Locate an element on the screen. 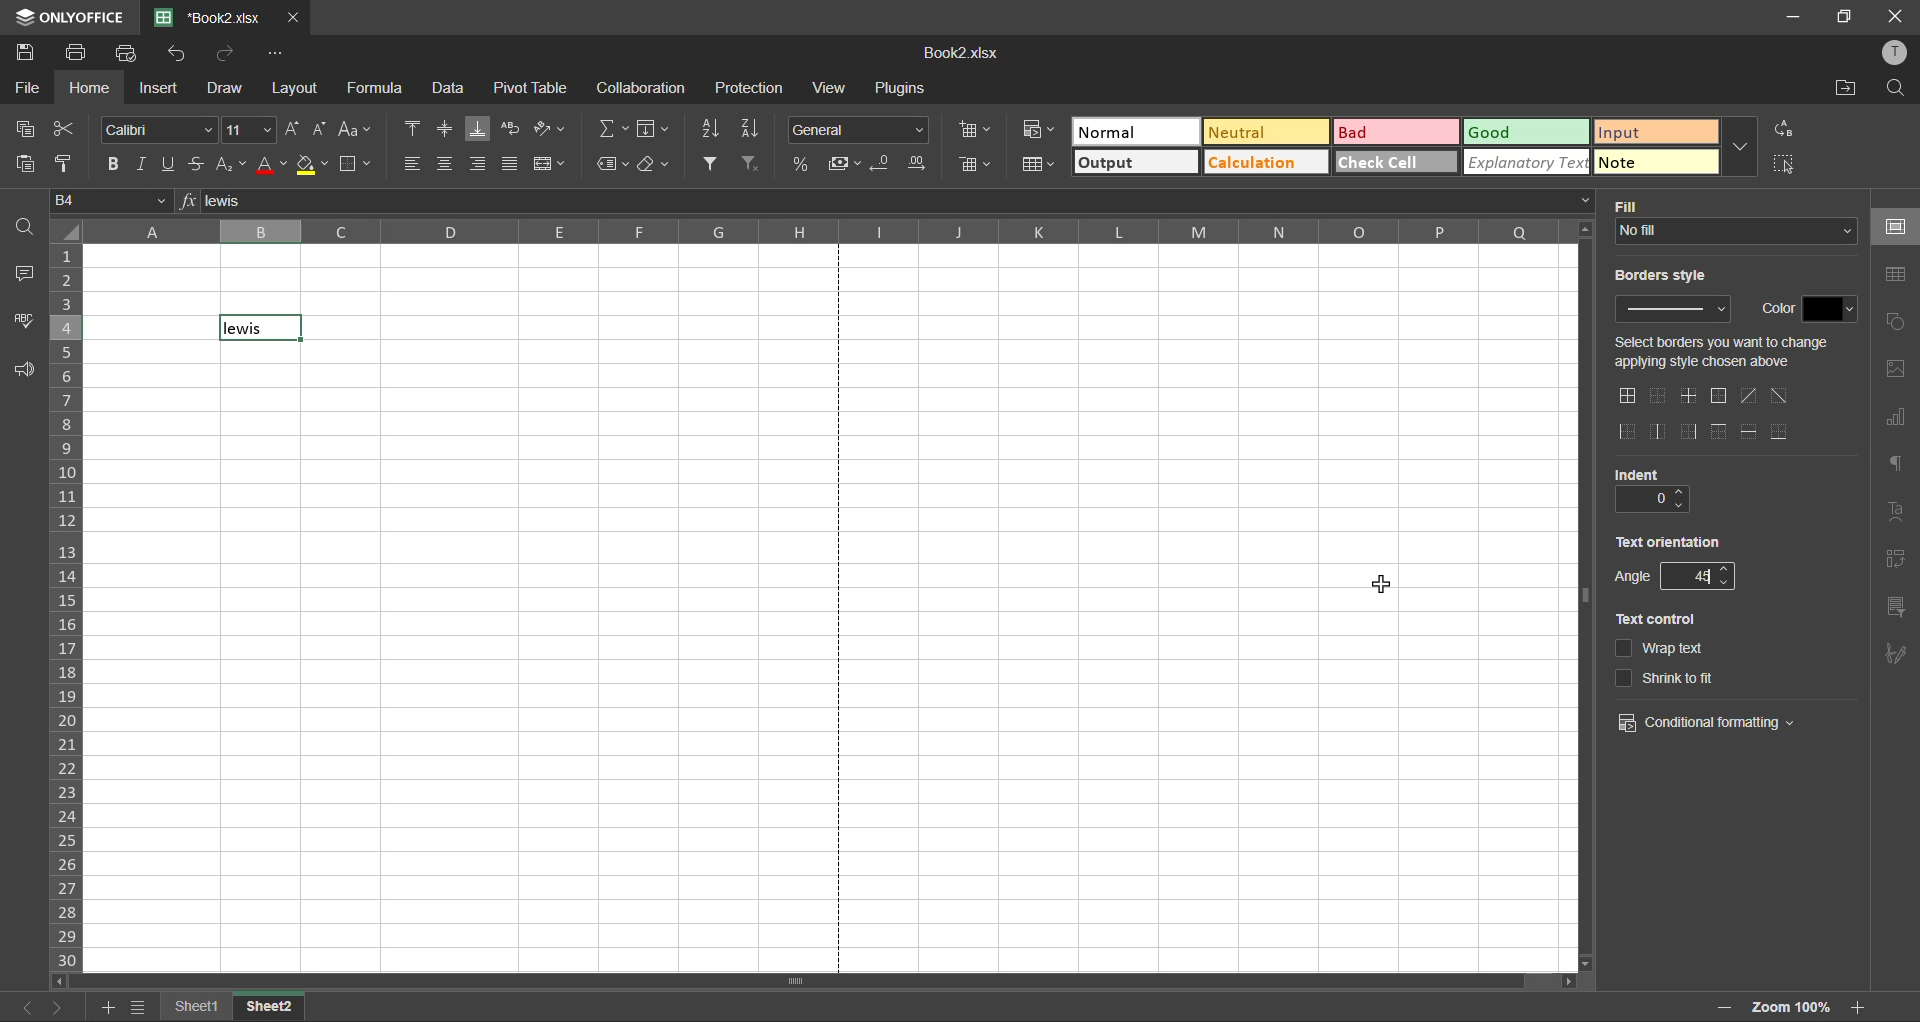 Image resolution: width=1920 pixels, height=1022 pixels. color is located at coordinates (1774, 308).